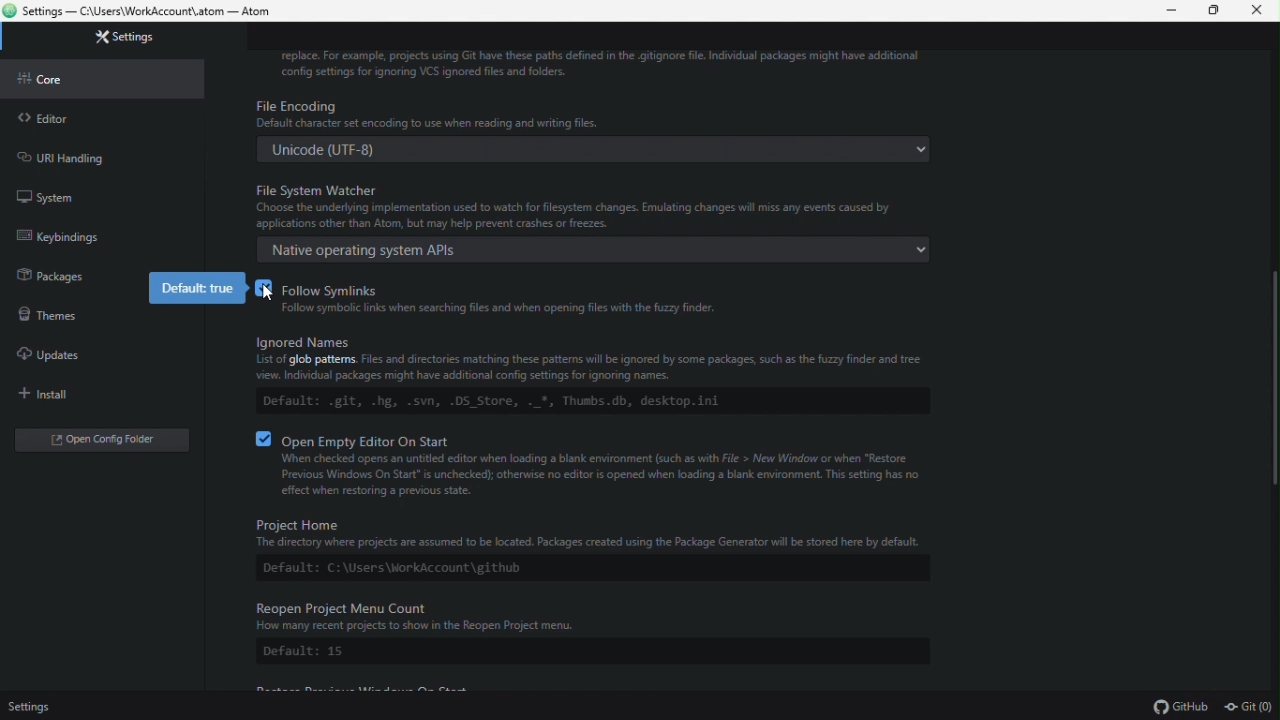 This screenshot has width=1280, height=720. I want to click on Native operating system APIs v, so click(597, 249).